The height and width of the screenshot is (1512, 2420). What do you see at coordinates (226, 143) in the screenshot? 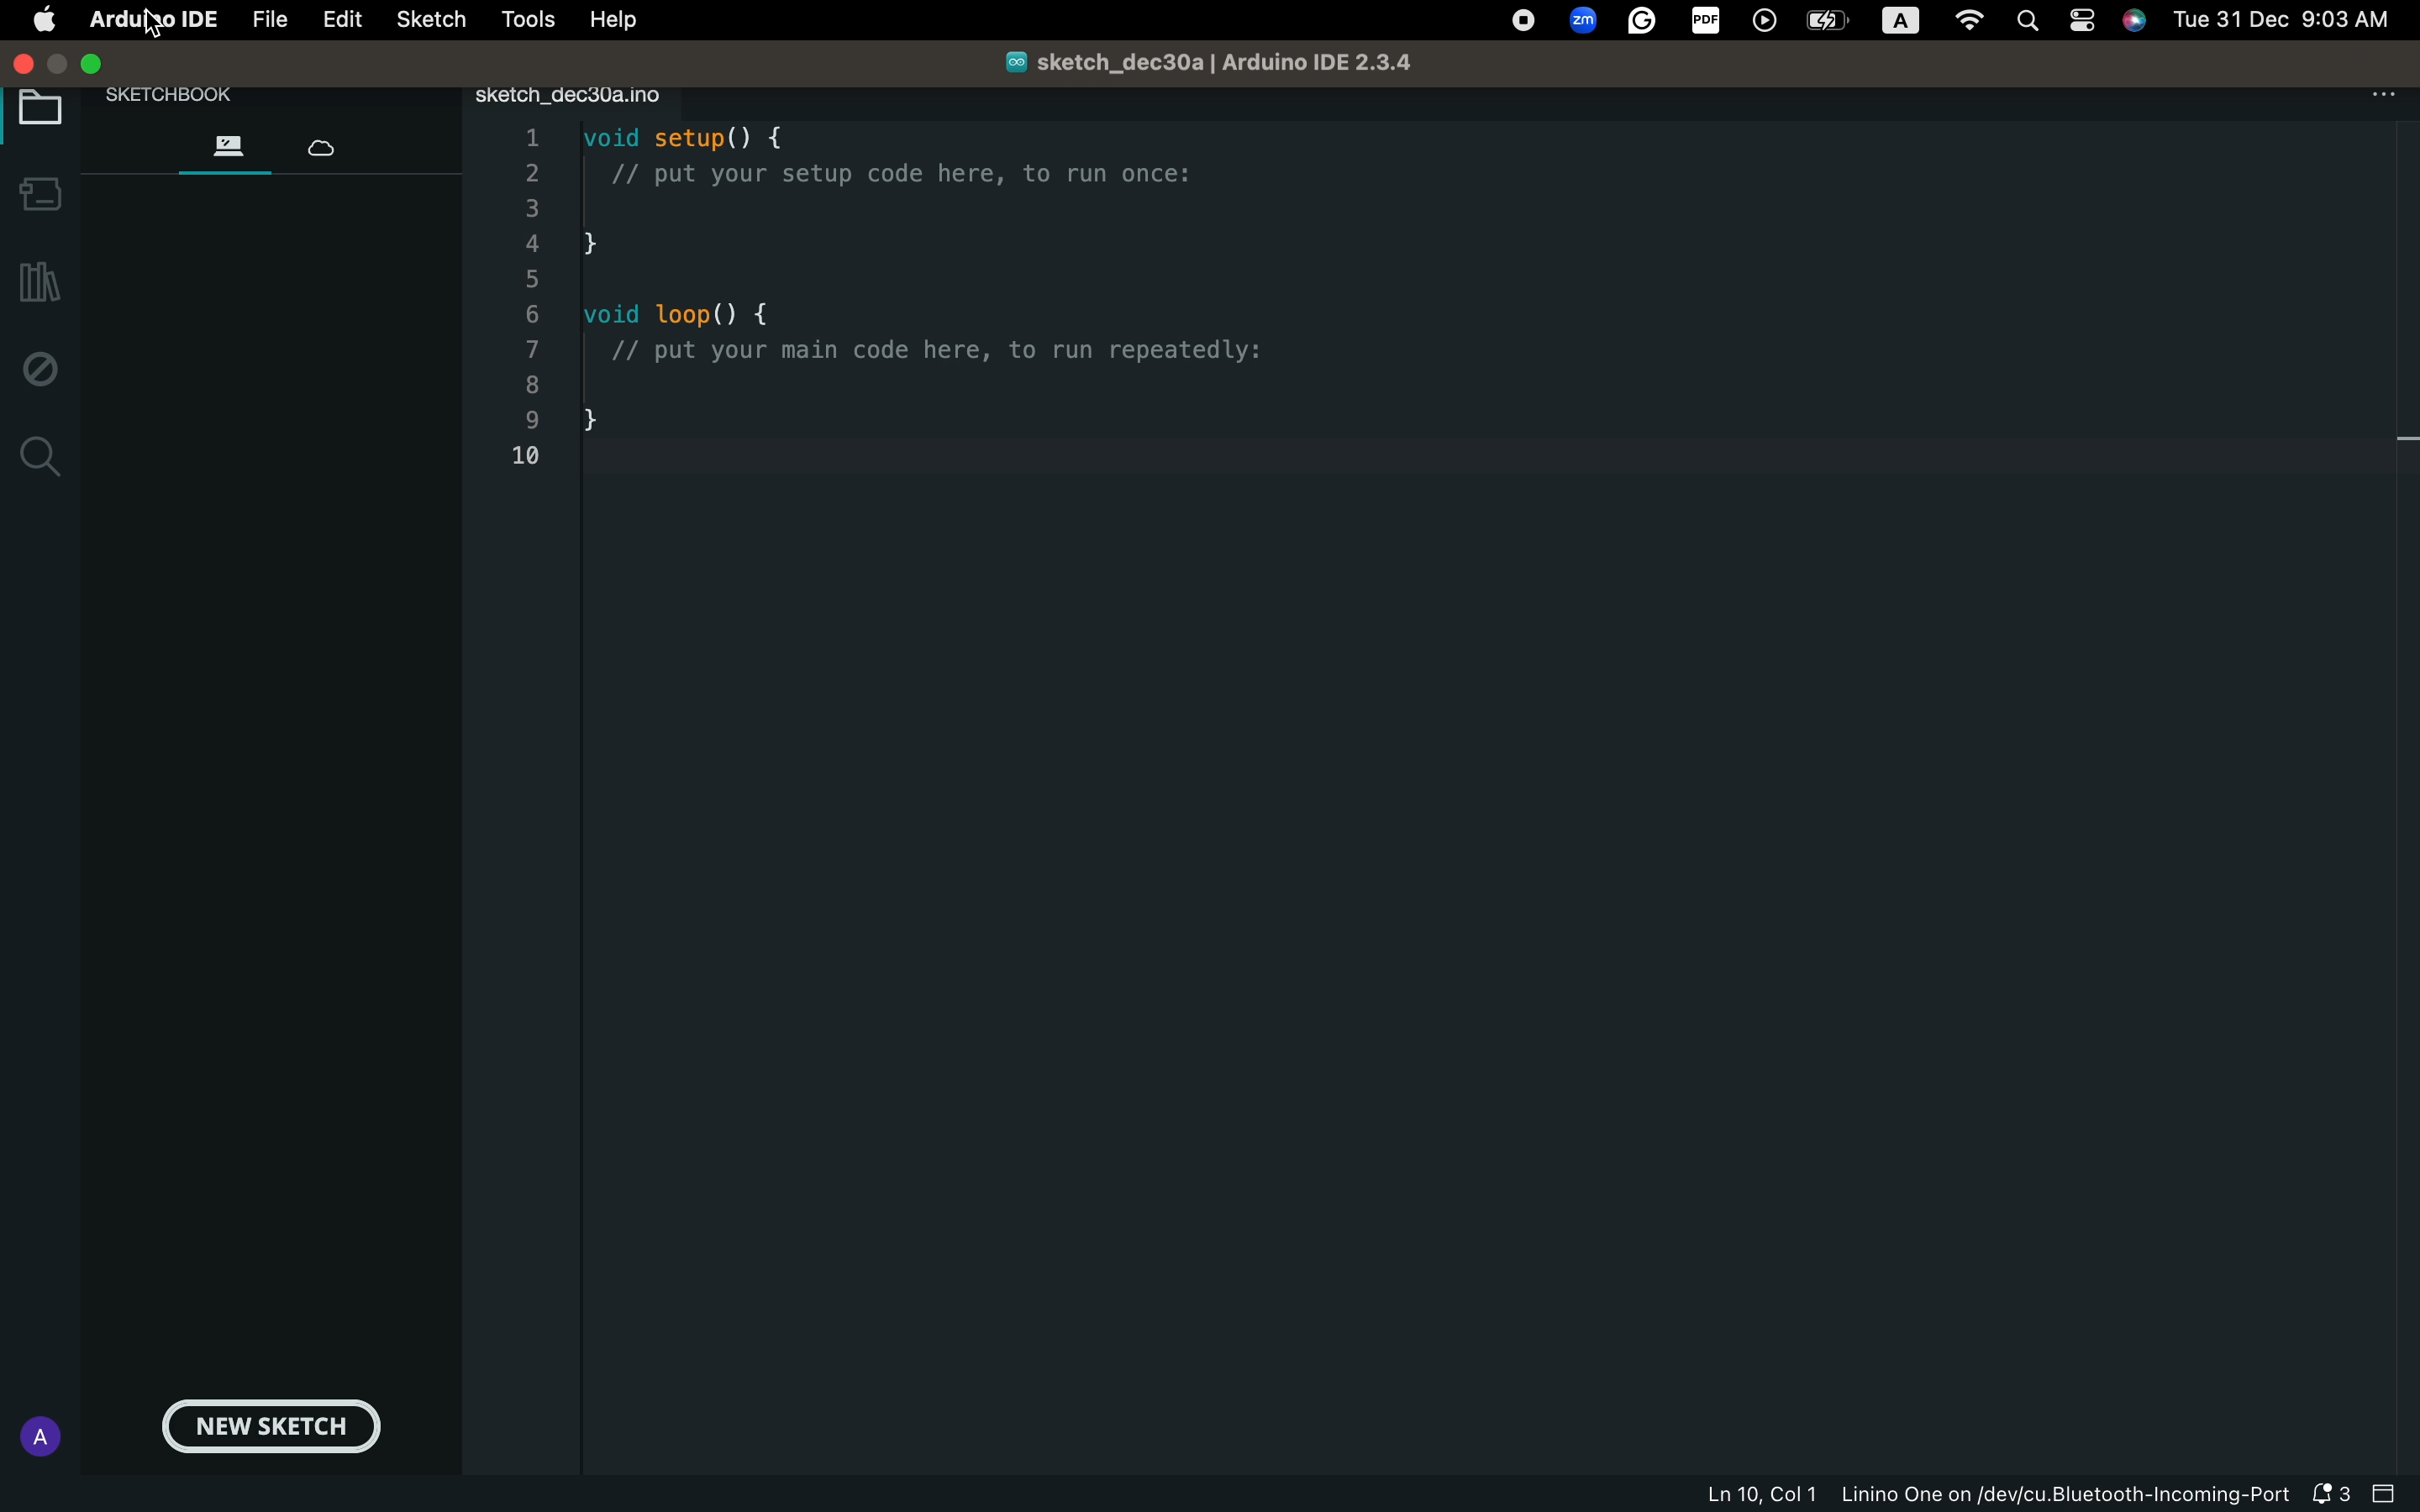
I see `folders` at bounding box center [226, 143].